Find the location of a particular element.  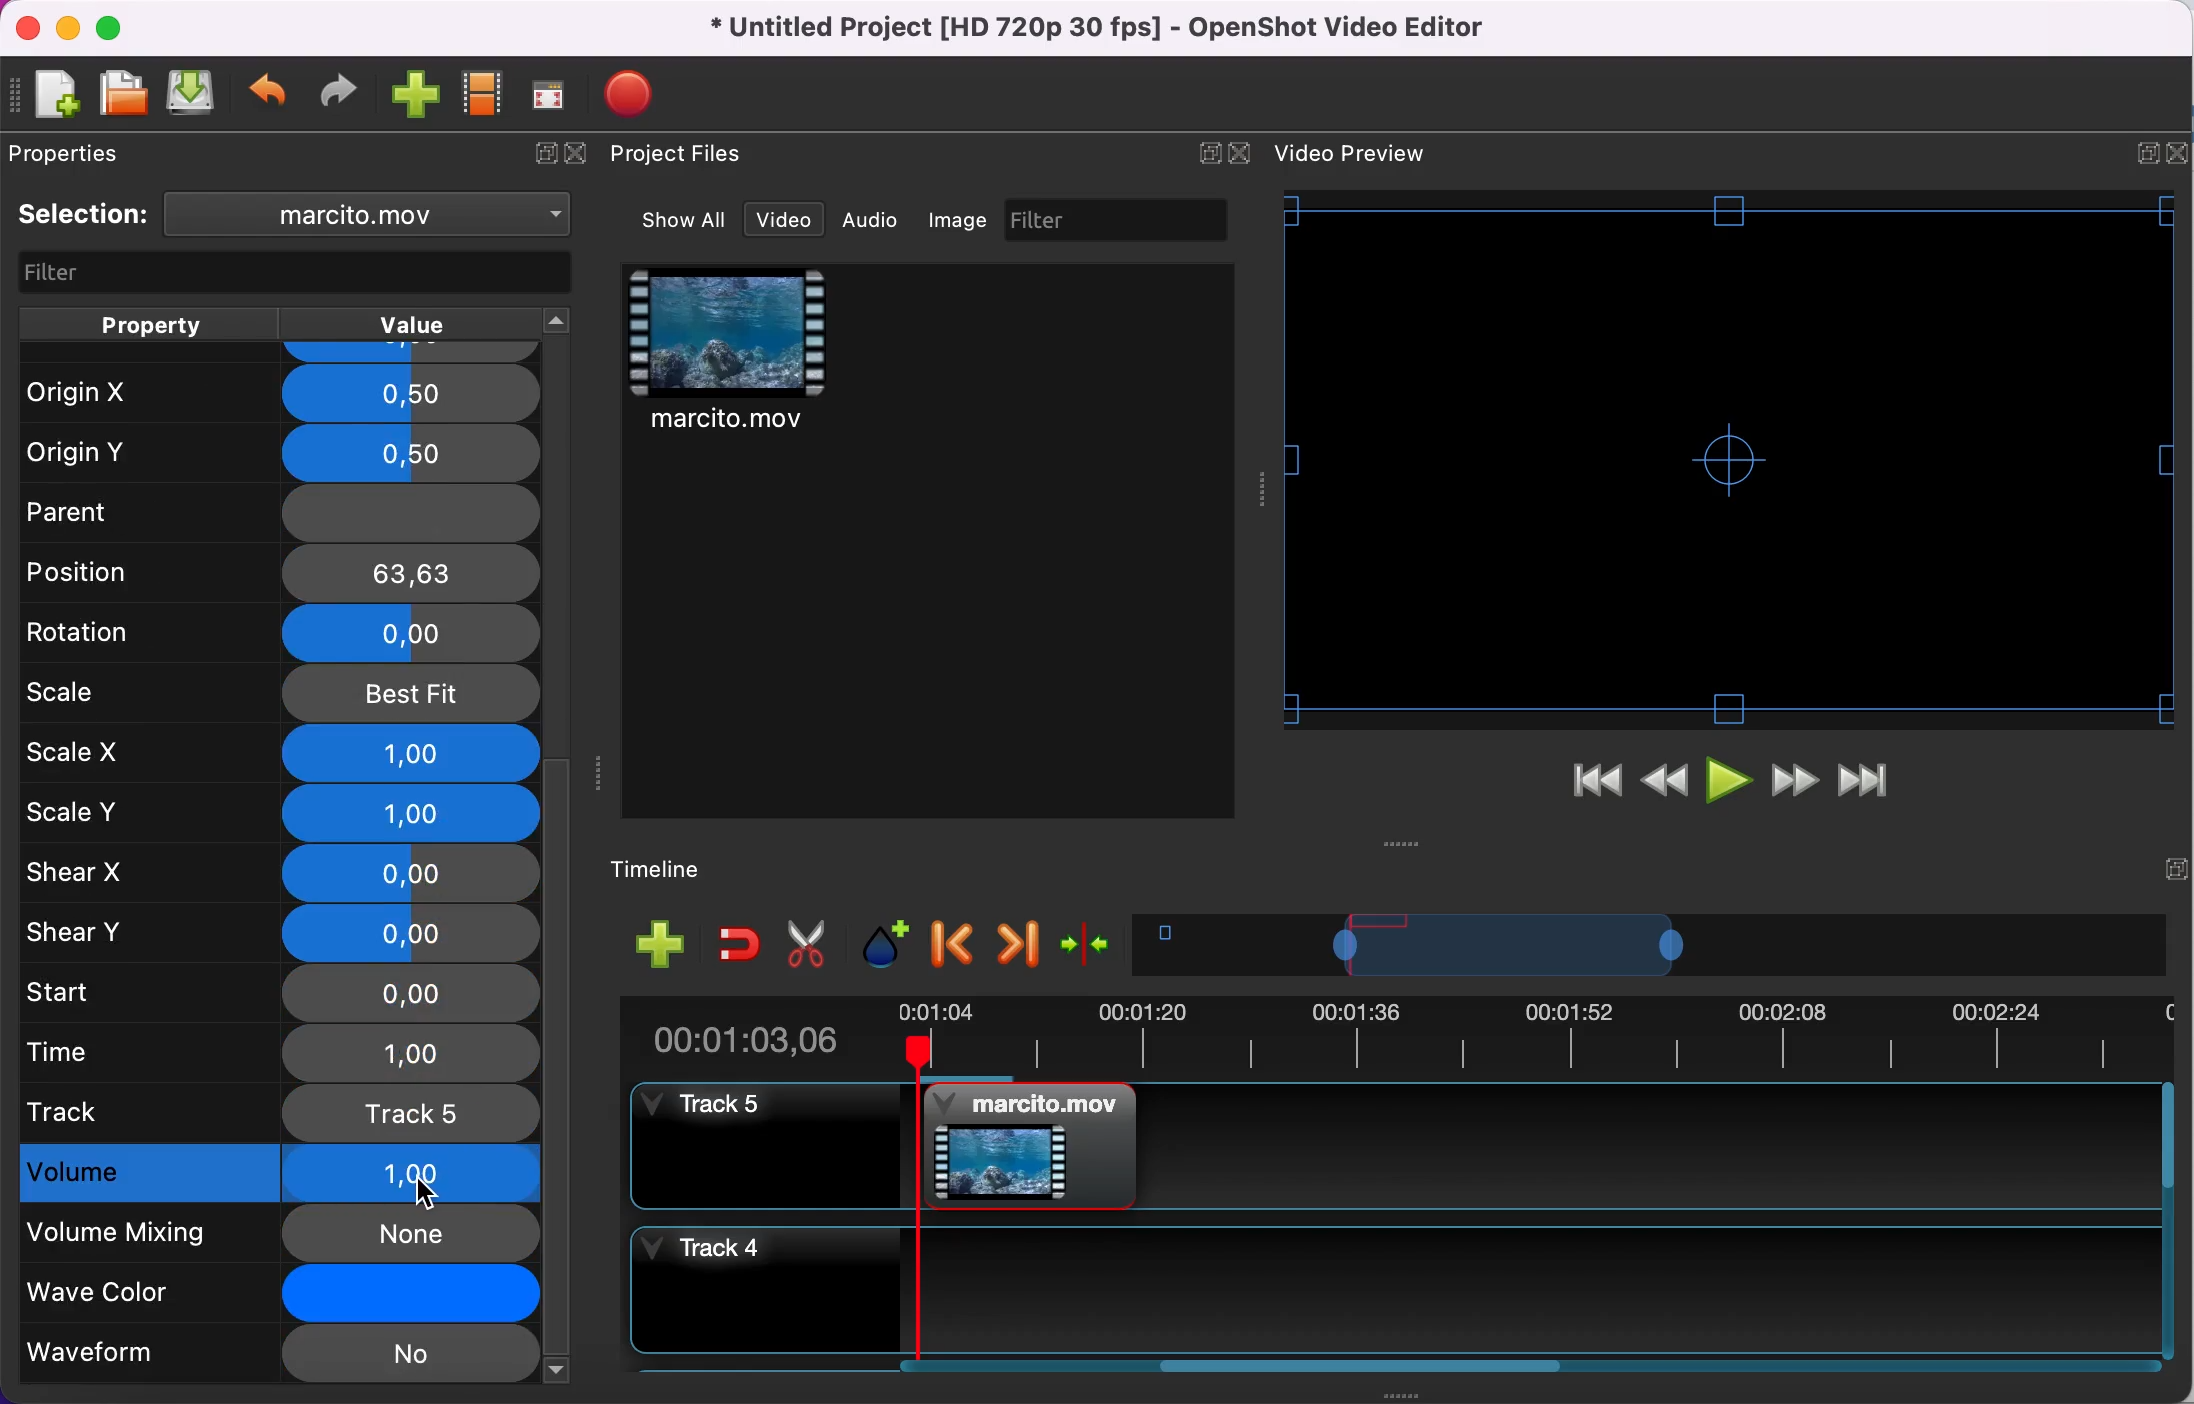

scale x 1 is located at coordinates (282, 754).